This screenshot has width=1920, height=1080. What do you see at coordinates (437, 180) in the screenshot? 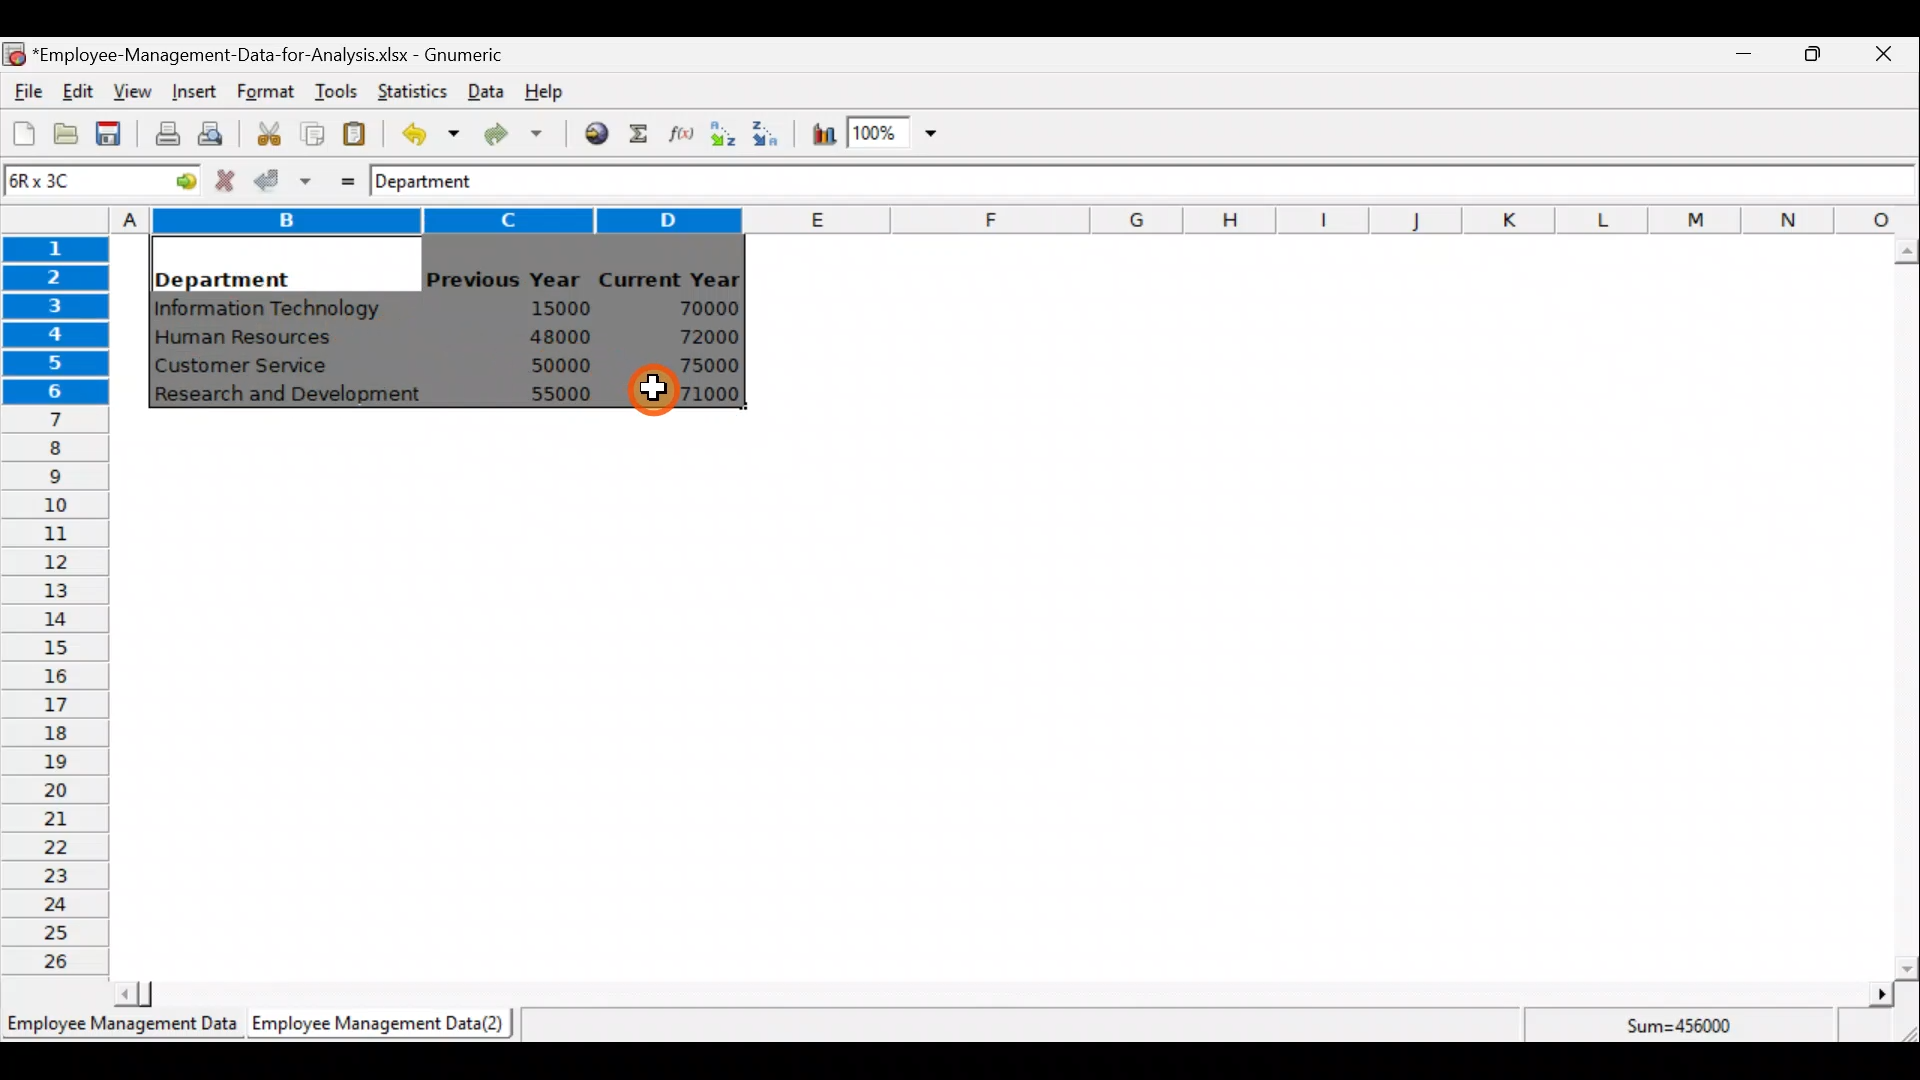
I see `Department` at bounding box center [437, 180].